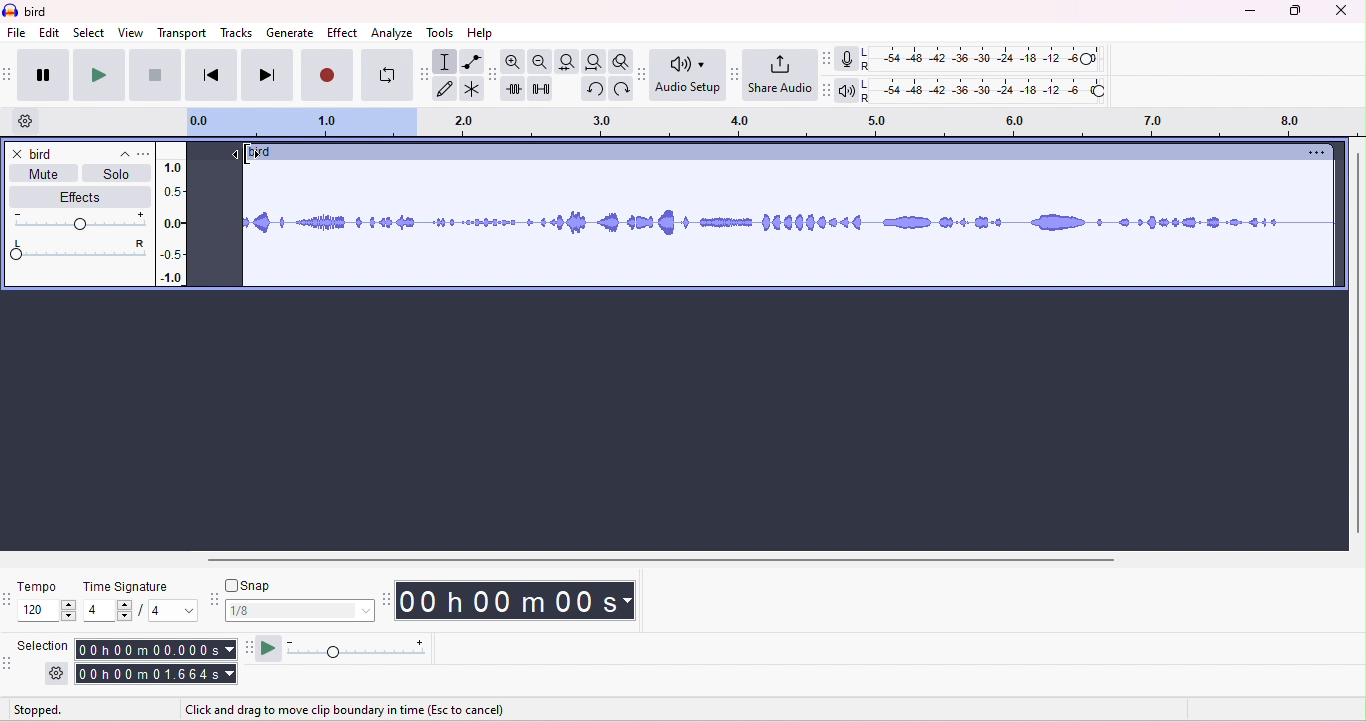 This screenshot has height=722, width=1366. Describe the element at coordinates (470, 89) in the screenshot. I see `multi` at that location.